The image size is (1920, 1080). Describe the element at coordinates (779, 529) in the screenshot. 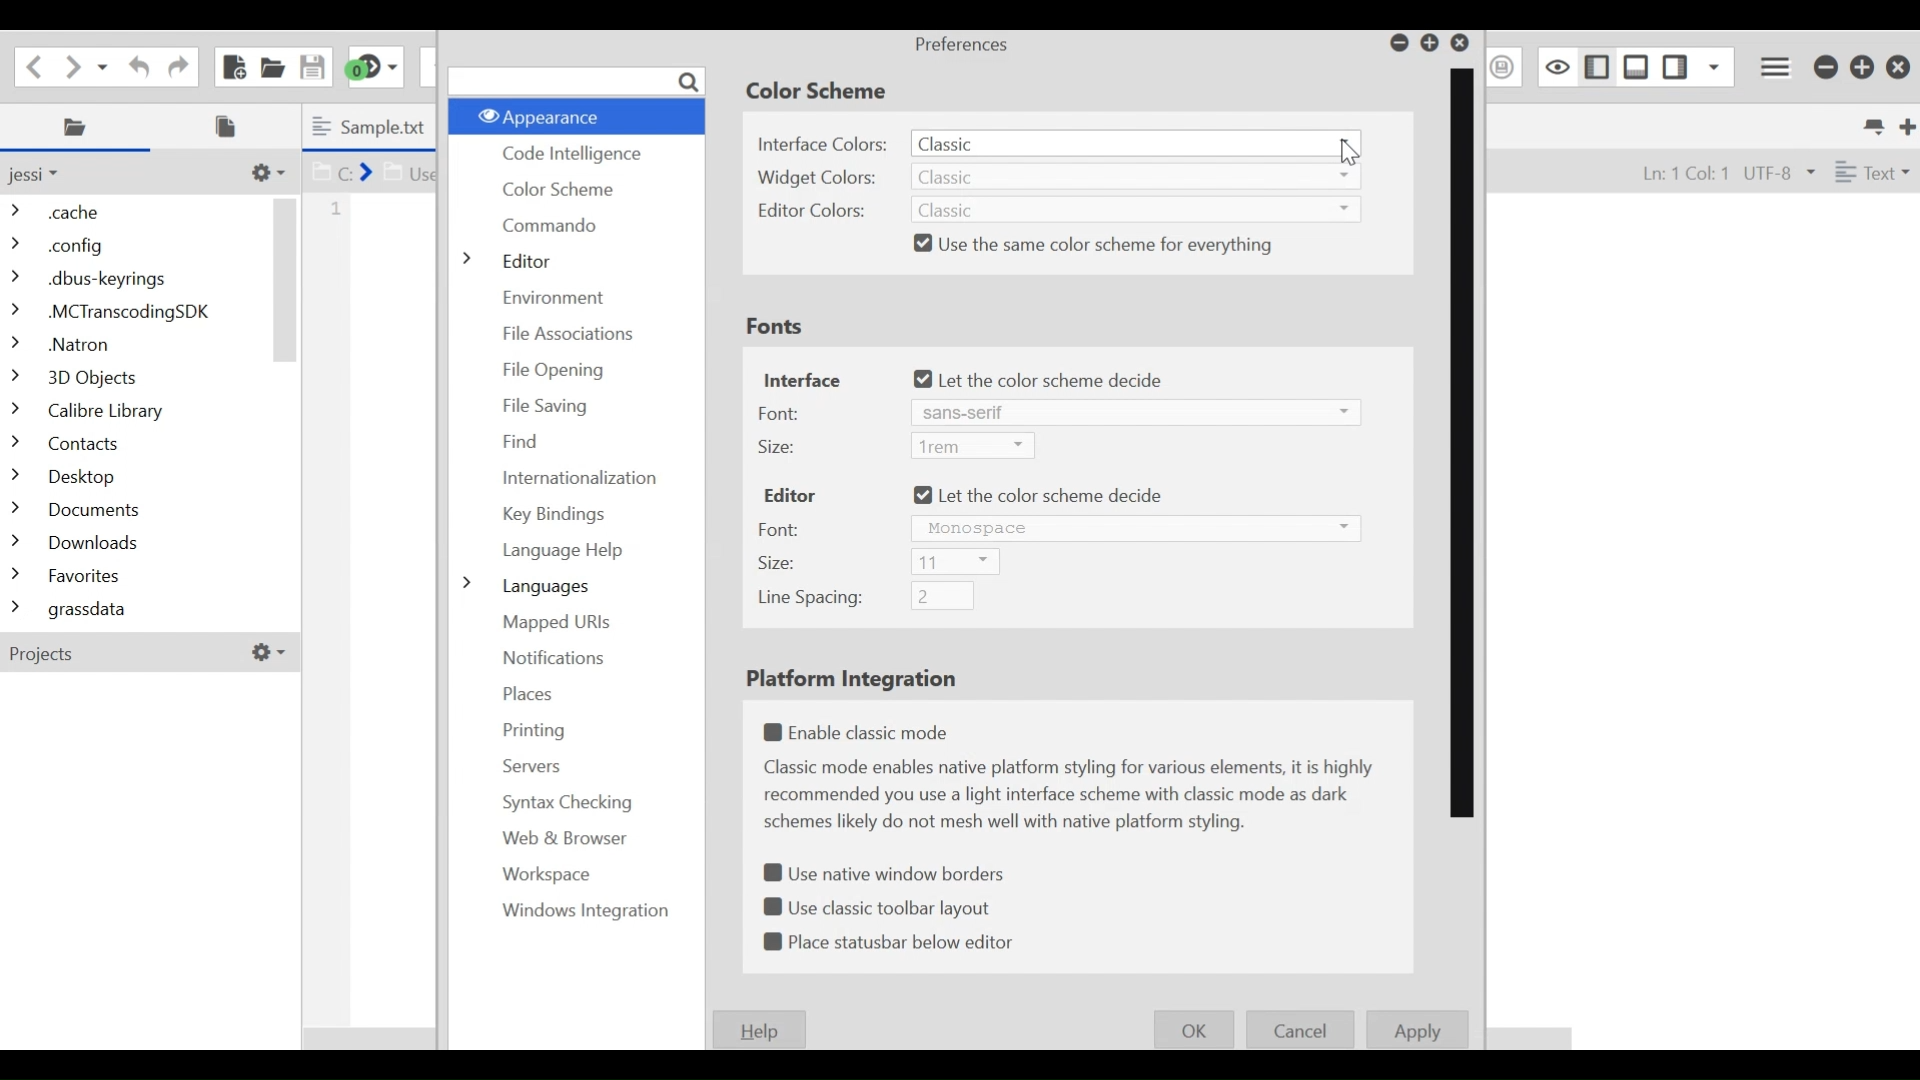

I see `Font` at that location.